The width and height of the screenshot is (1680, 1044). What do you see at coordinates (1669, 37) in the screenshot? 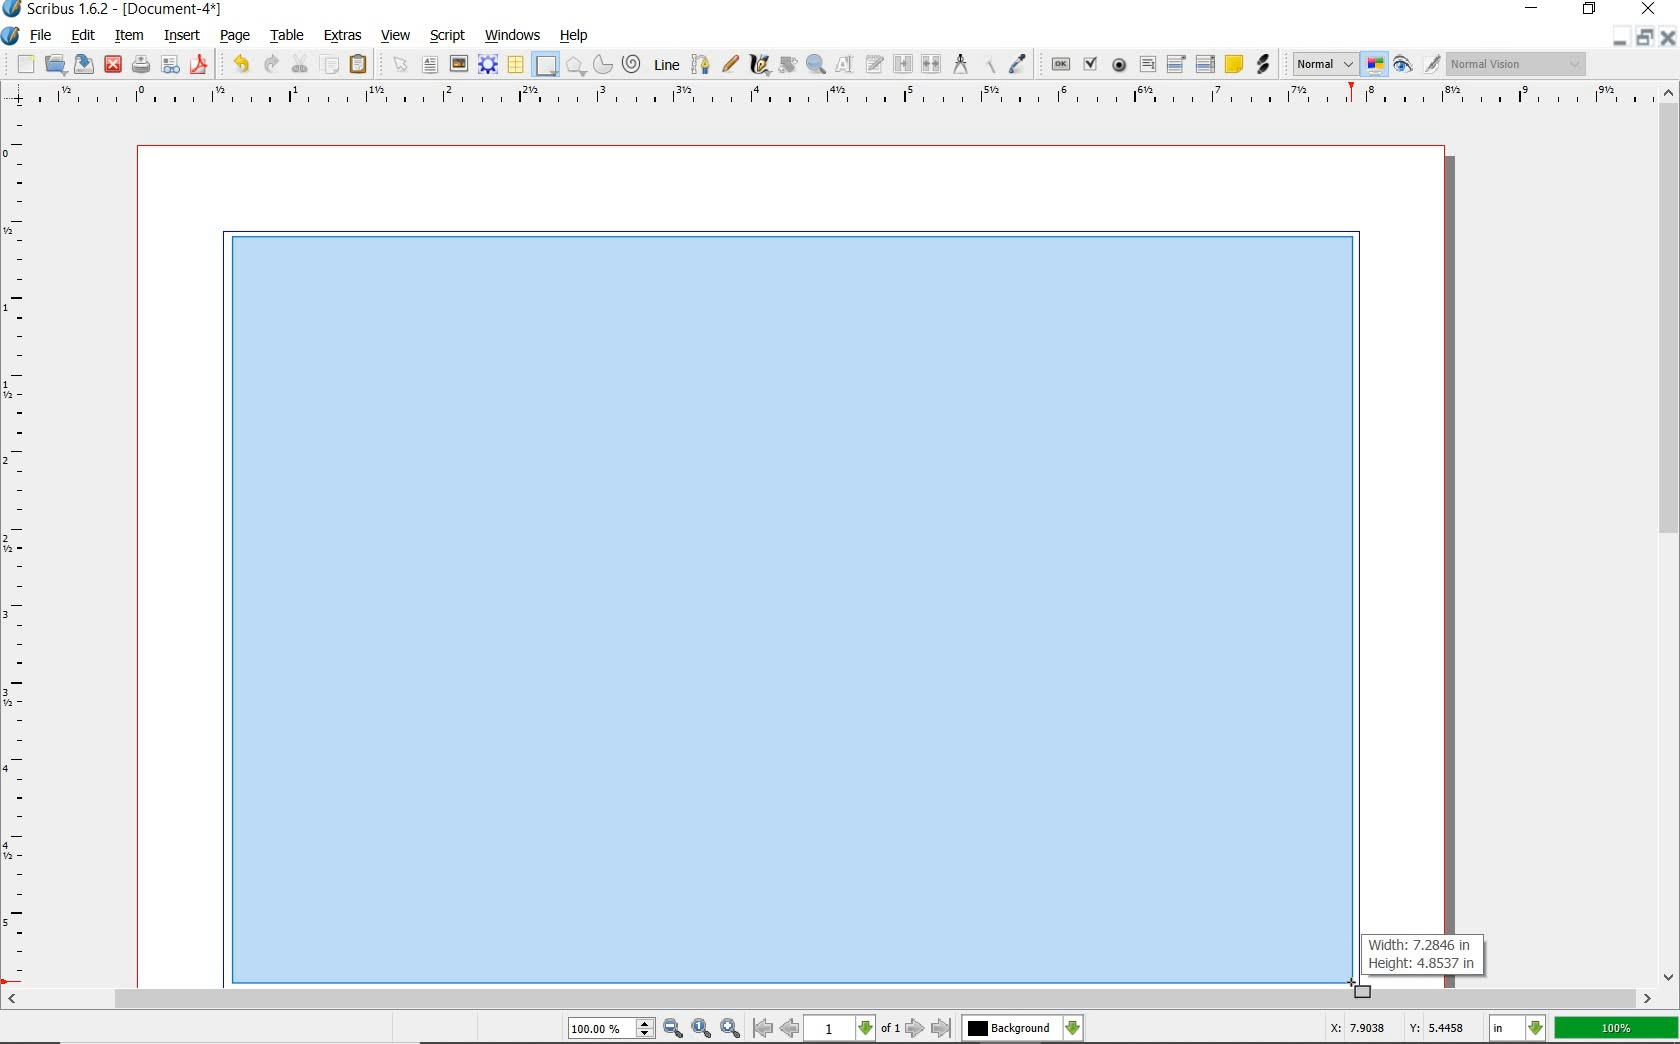
I see `close` at bounding box center [1669, 37].